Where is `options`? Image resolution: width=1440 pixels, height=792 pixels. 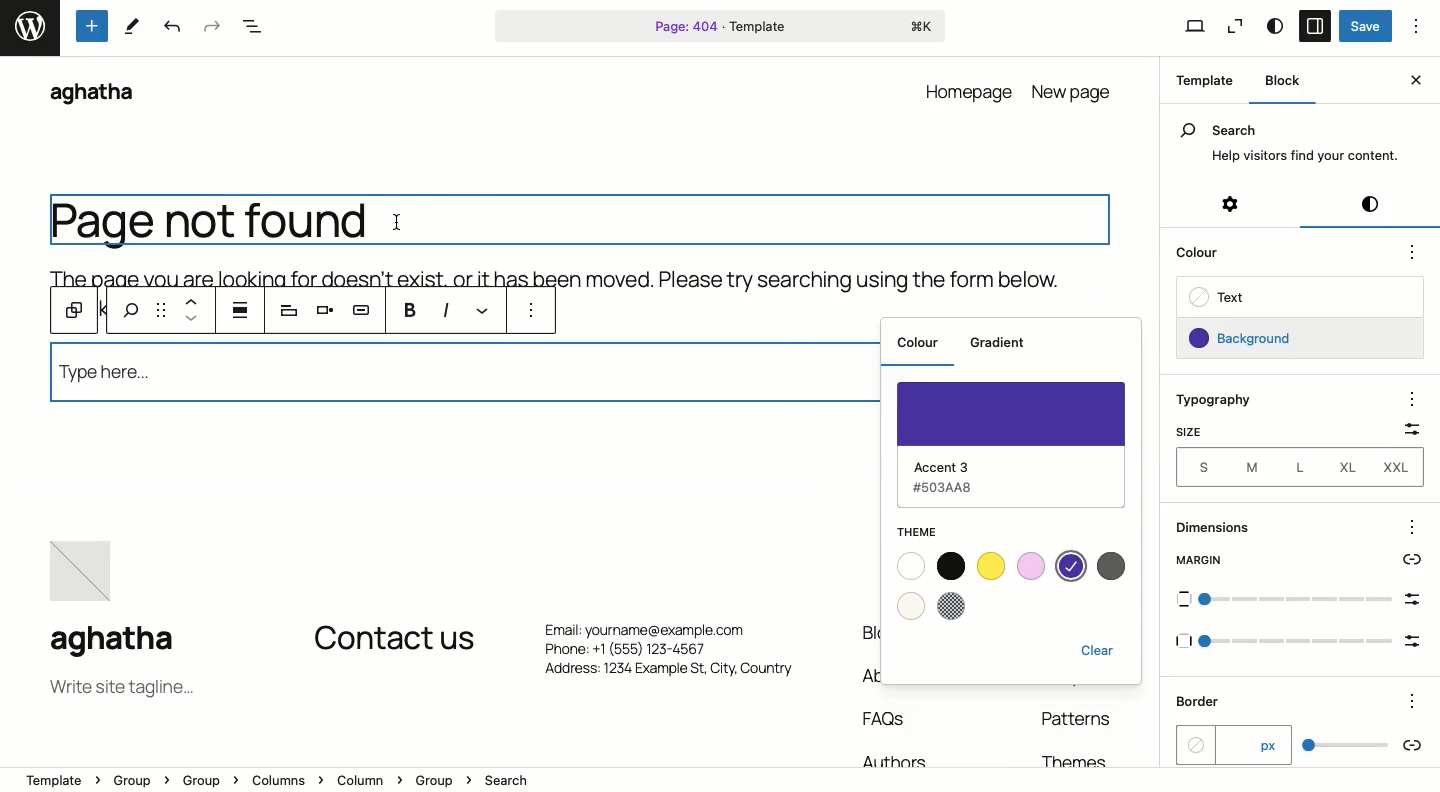 options is located at coordinates (1413, 253).